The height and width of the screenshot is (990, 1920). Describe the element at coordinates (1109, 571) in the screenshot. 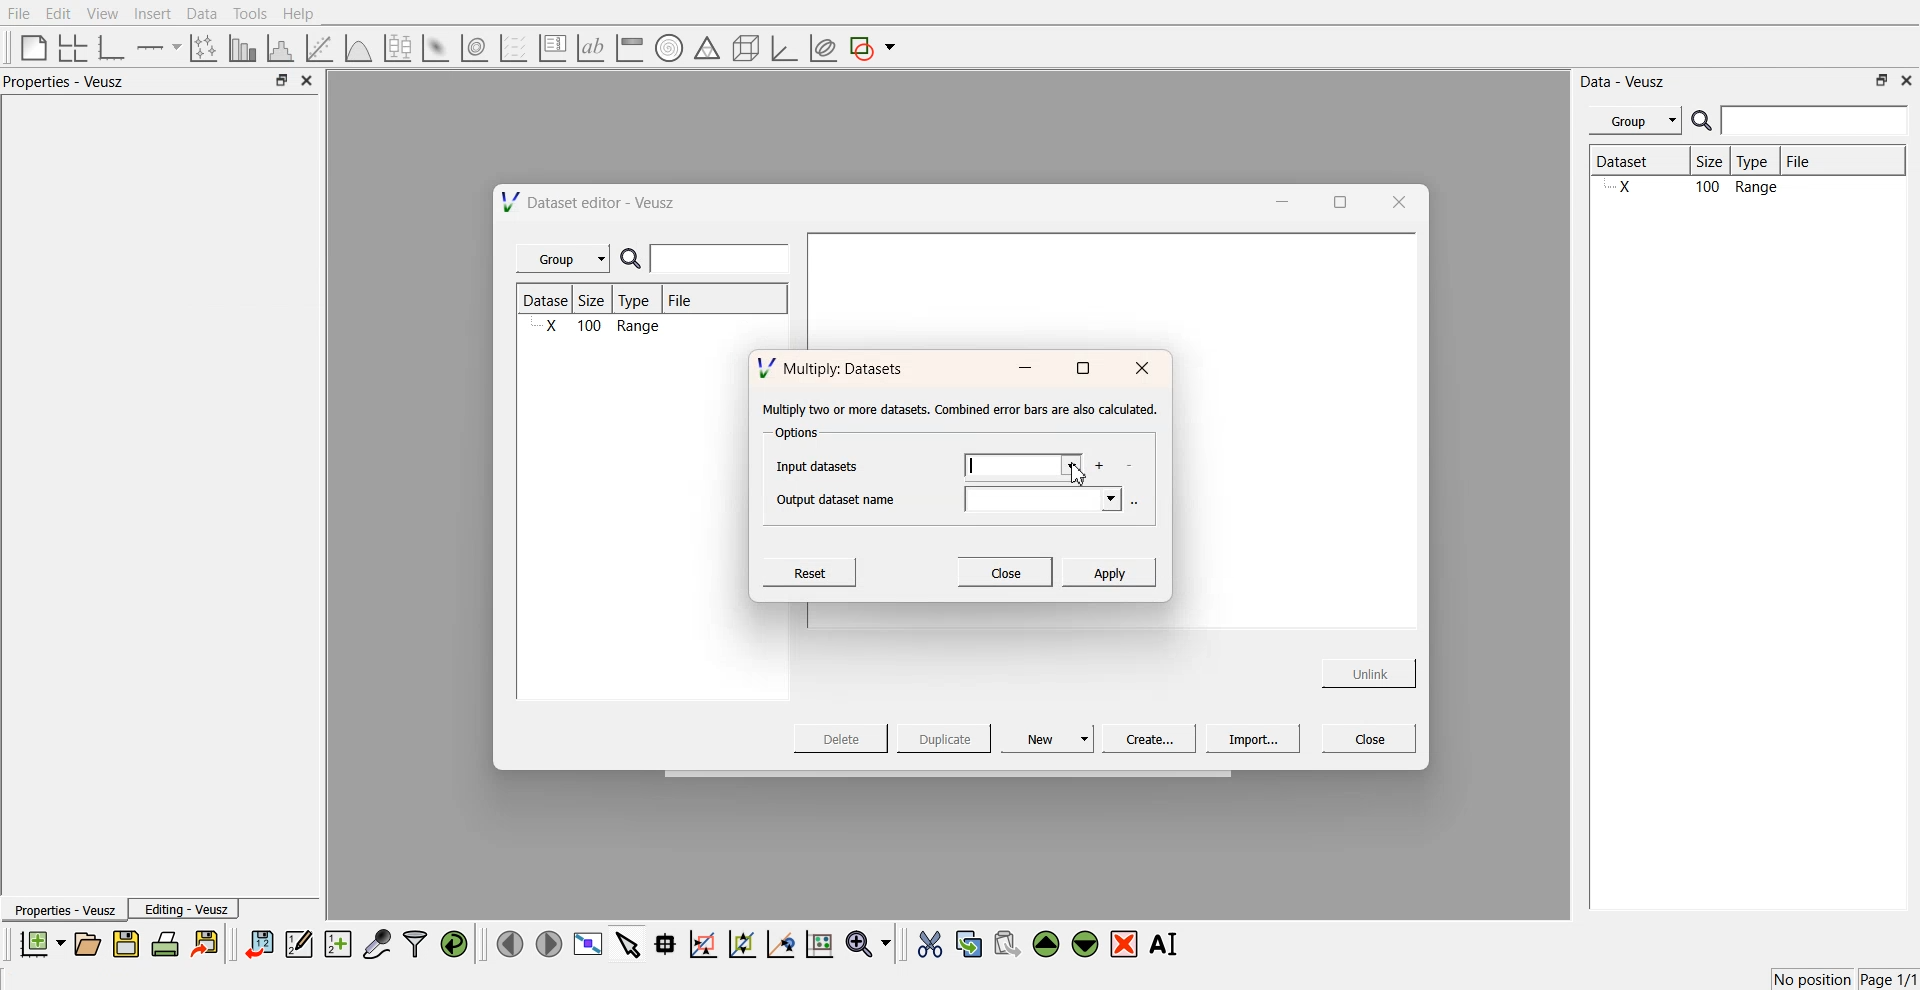

I see `Apply` at that location.